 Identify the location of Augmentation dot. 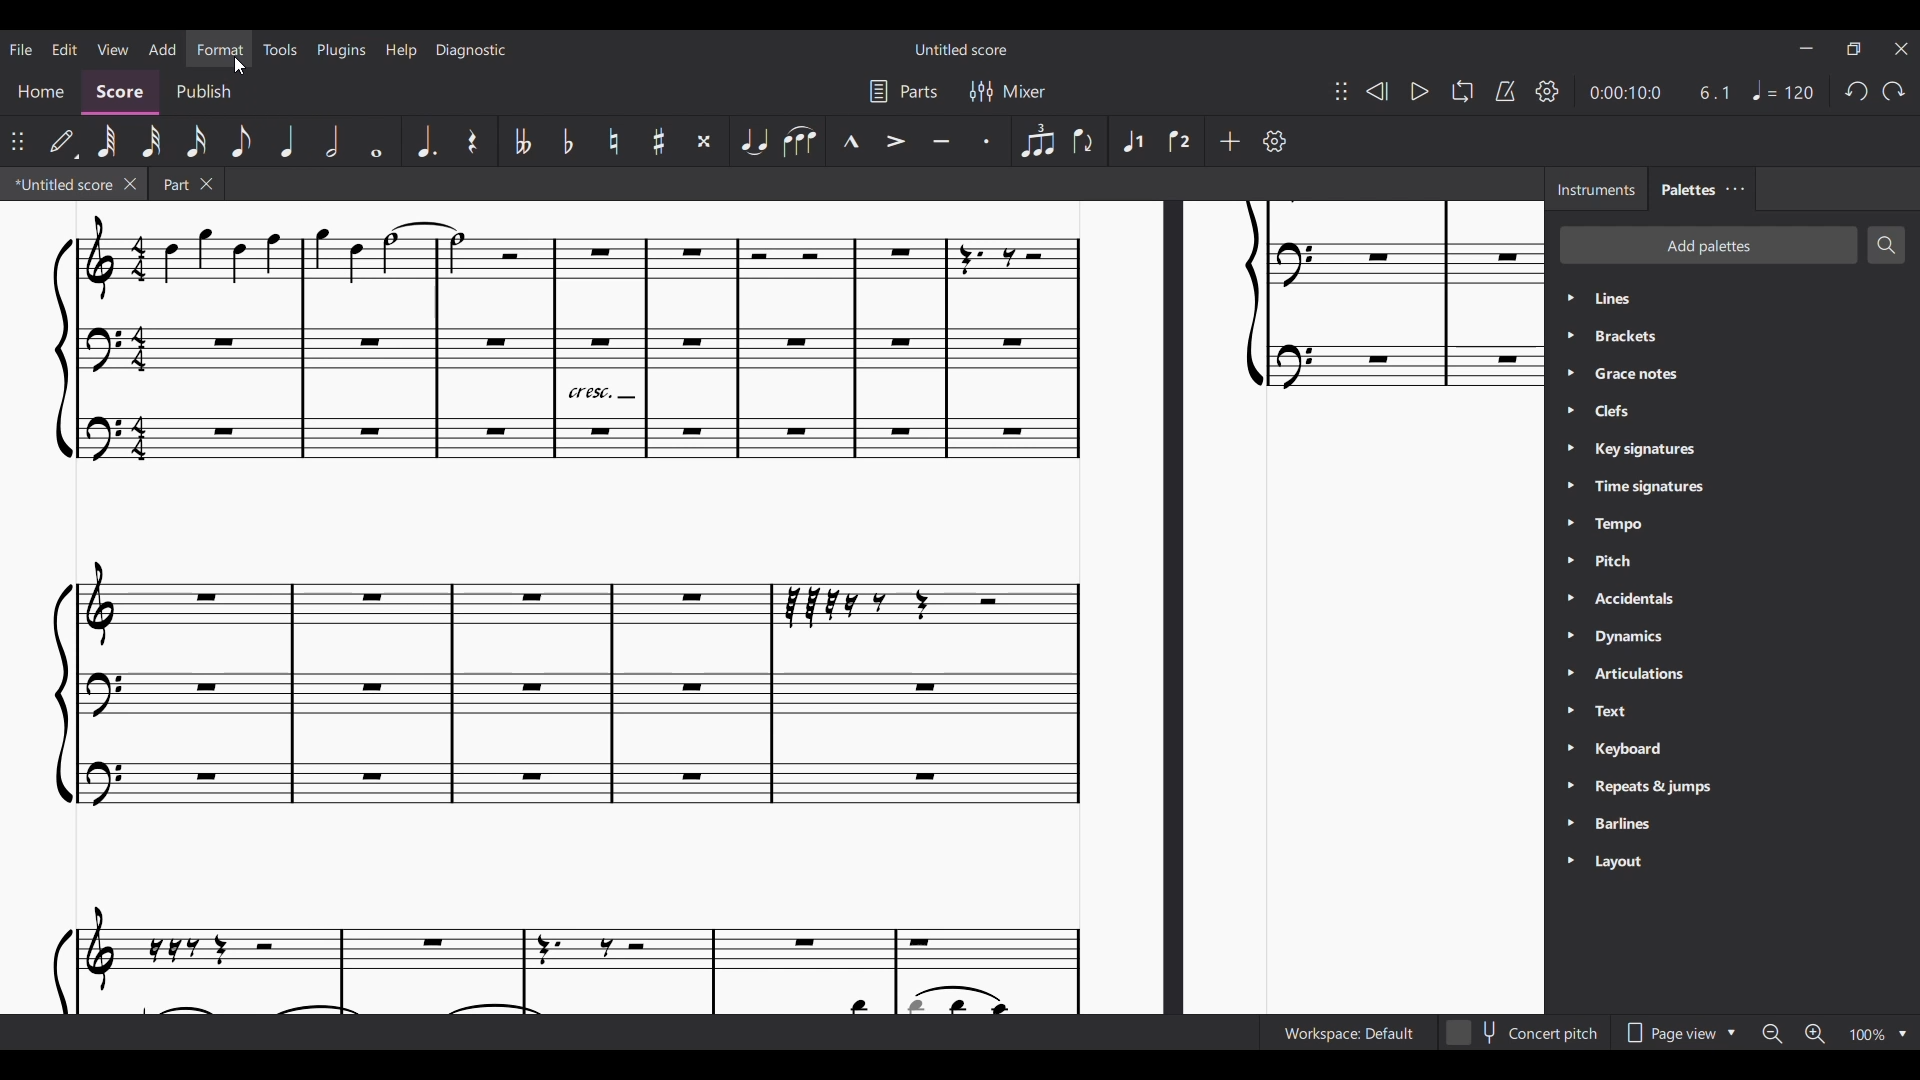
(426, 141).